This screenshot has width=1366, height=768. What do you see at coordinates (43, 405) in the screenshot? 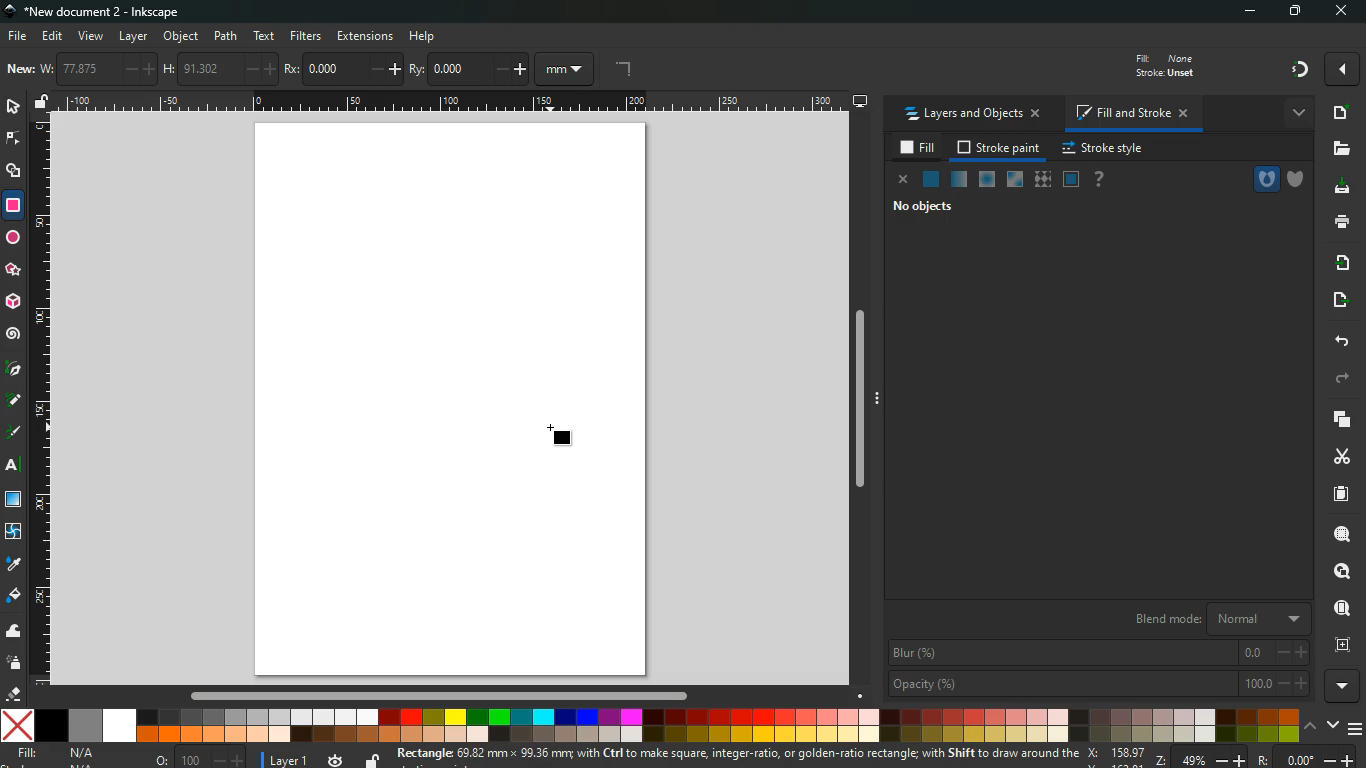
I see `vertical ruler` at bounding box center [43, 405].